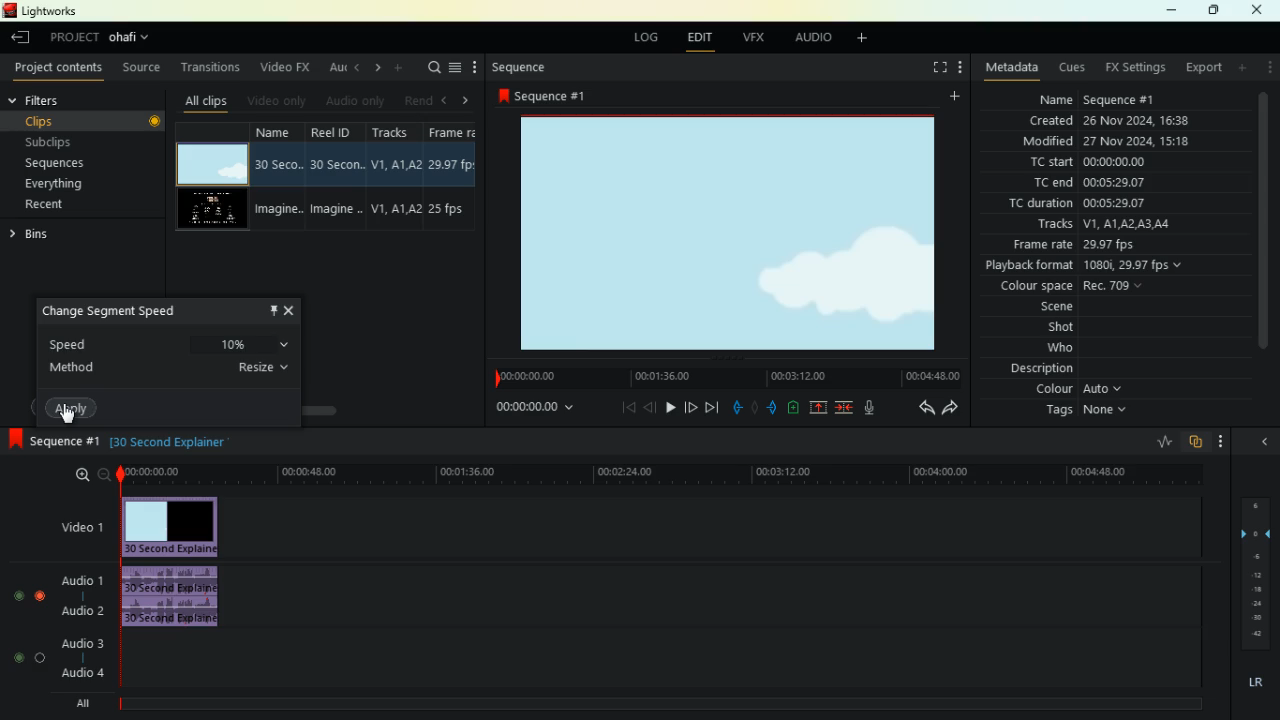  What do you see at coordinates (758, 37) in the screenshot?
I see `vfx` at bounding box center [758, 37].